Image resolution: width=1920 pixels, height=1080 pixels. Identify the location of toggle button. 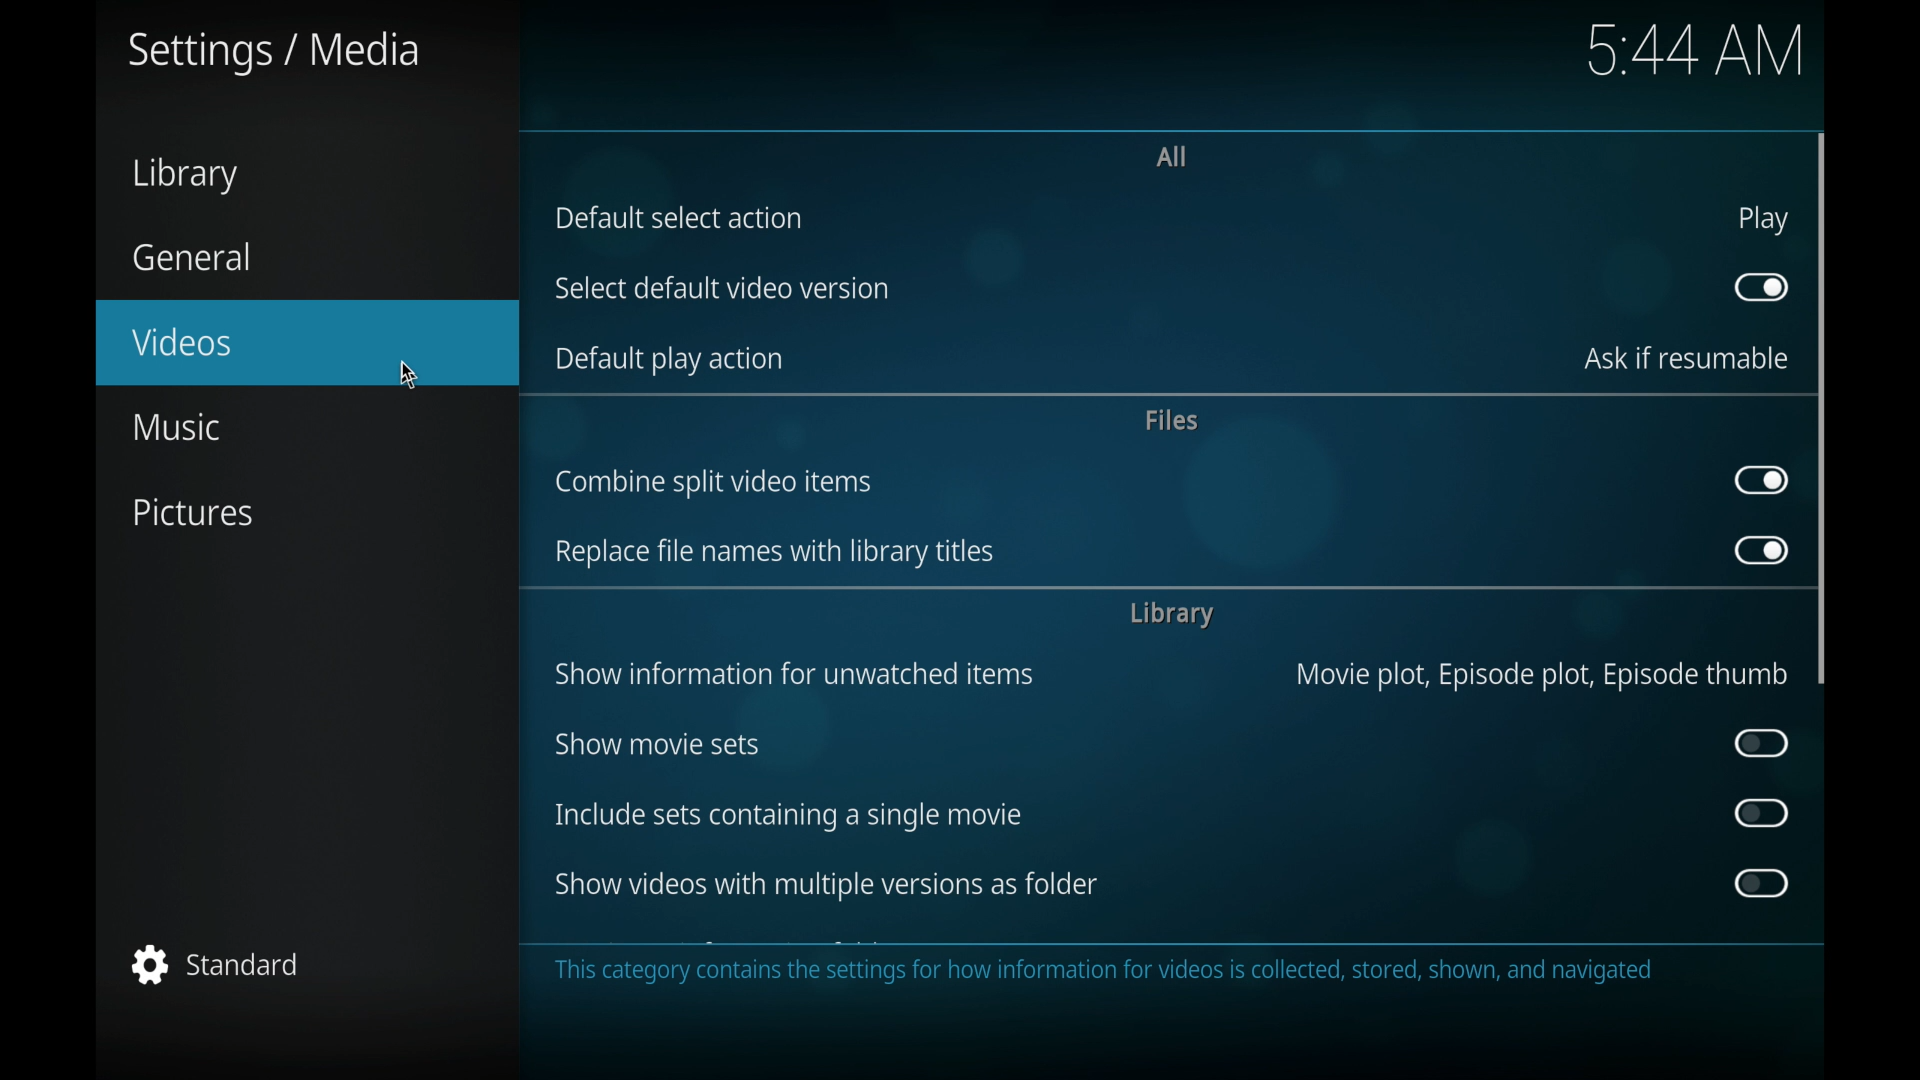
(1762, 813).